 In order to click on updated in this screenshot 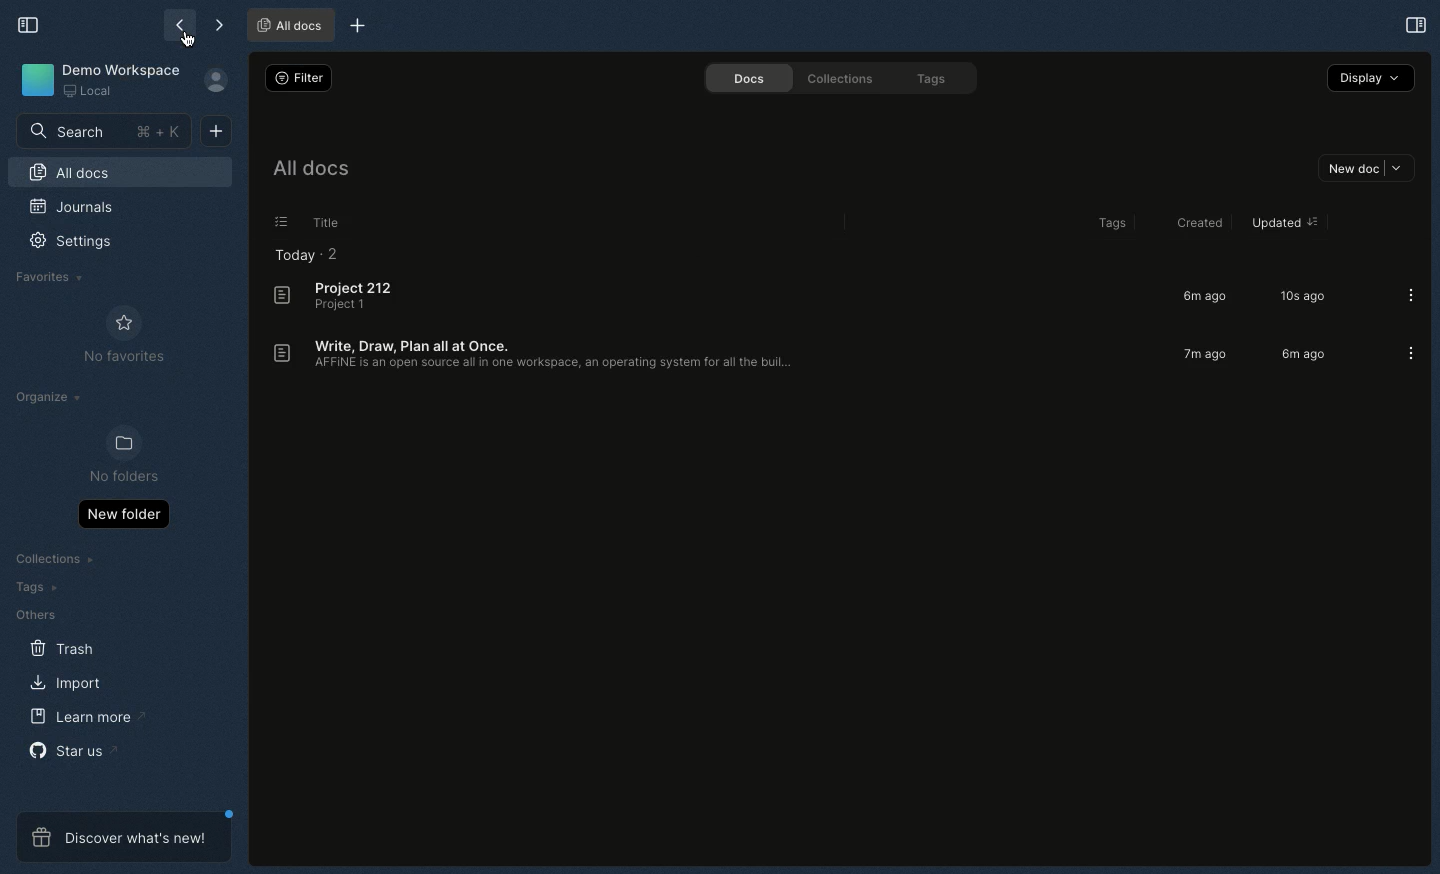, I will do `click(1284, 223)`.